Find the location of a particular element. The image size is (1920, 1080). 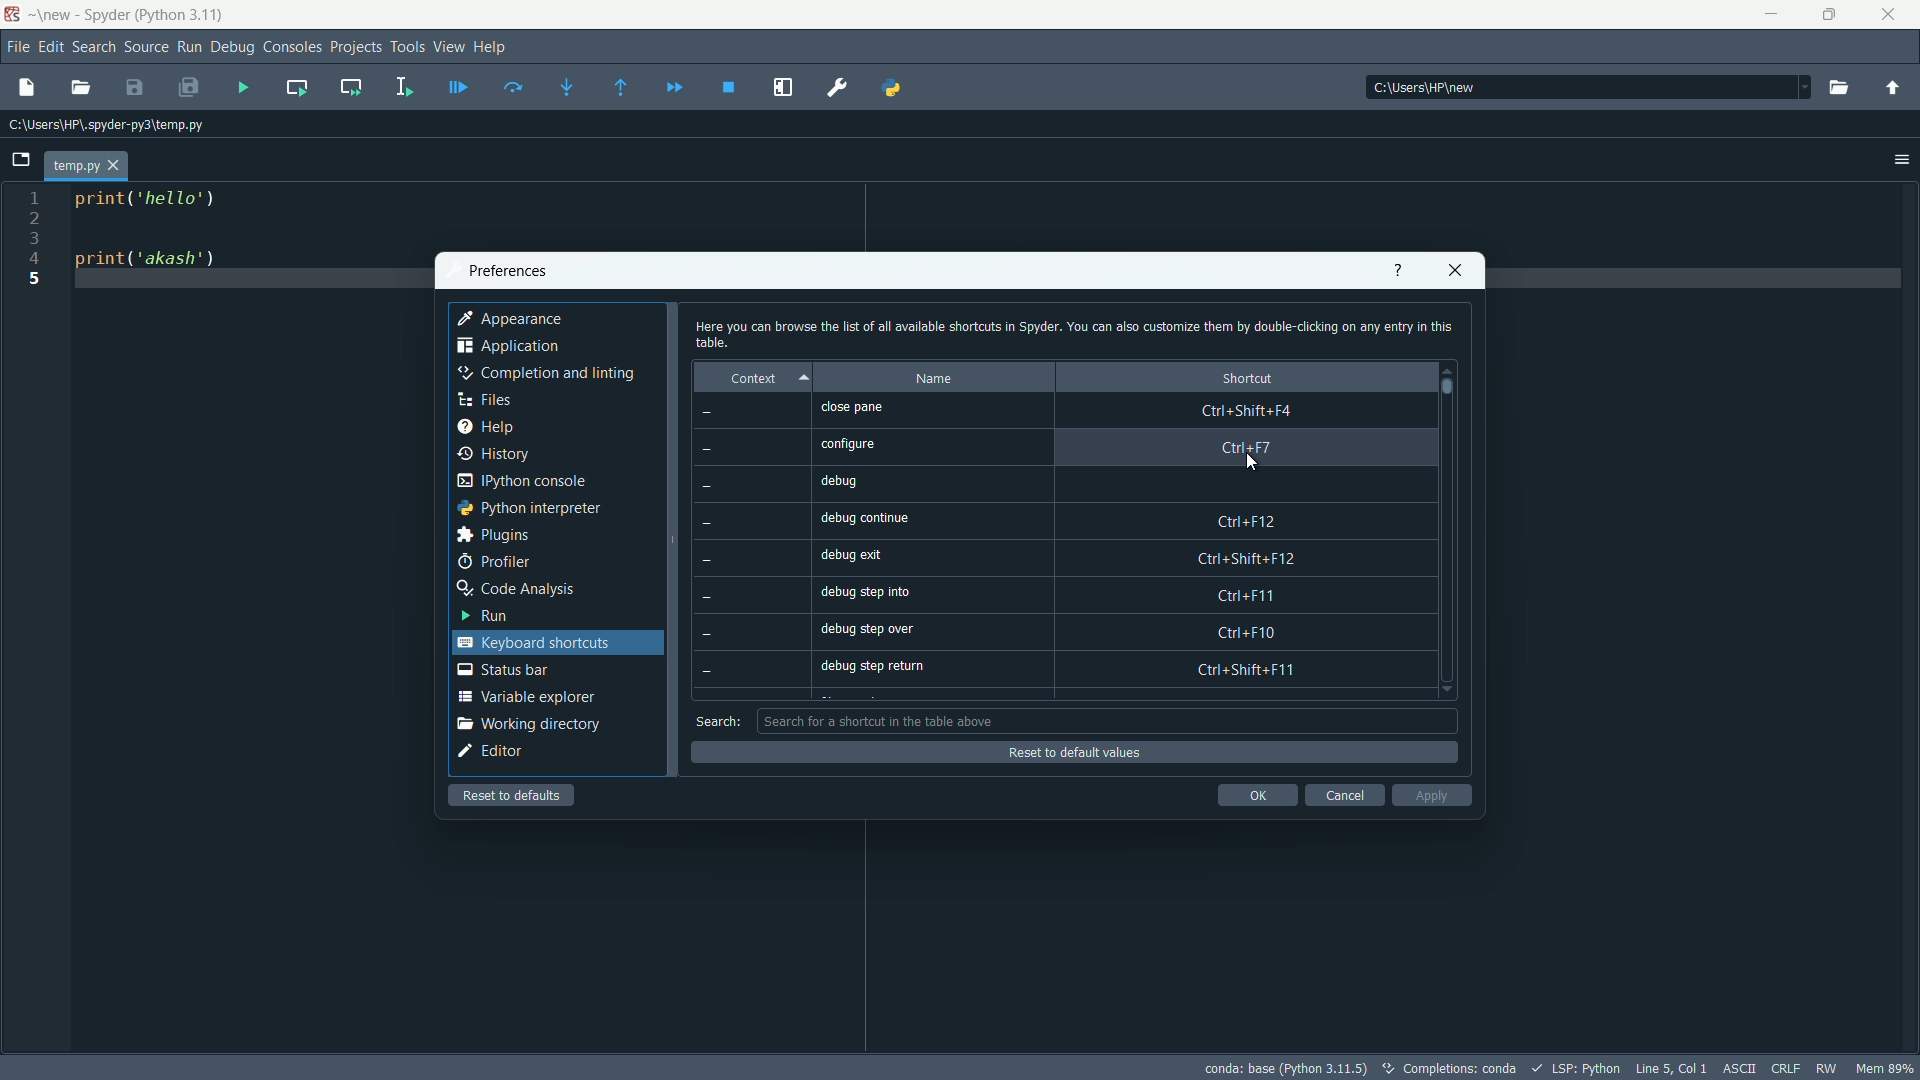

scroll bar is located at coordinates (1449, 386).